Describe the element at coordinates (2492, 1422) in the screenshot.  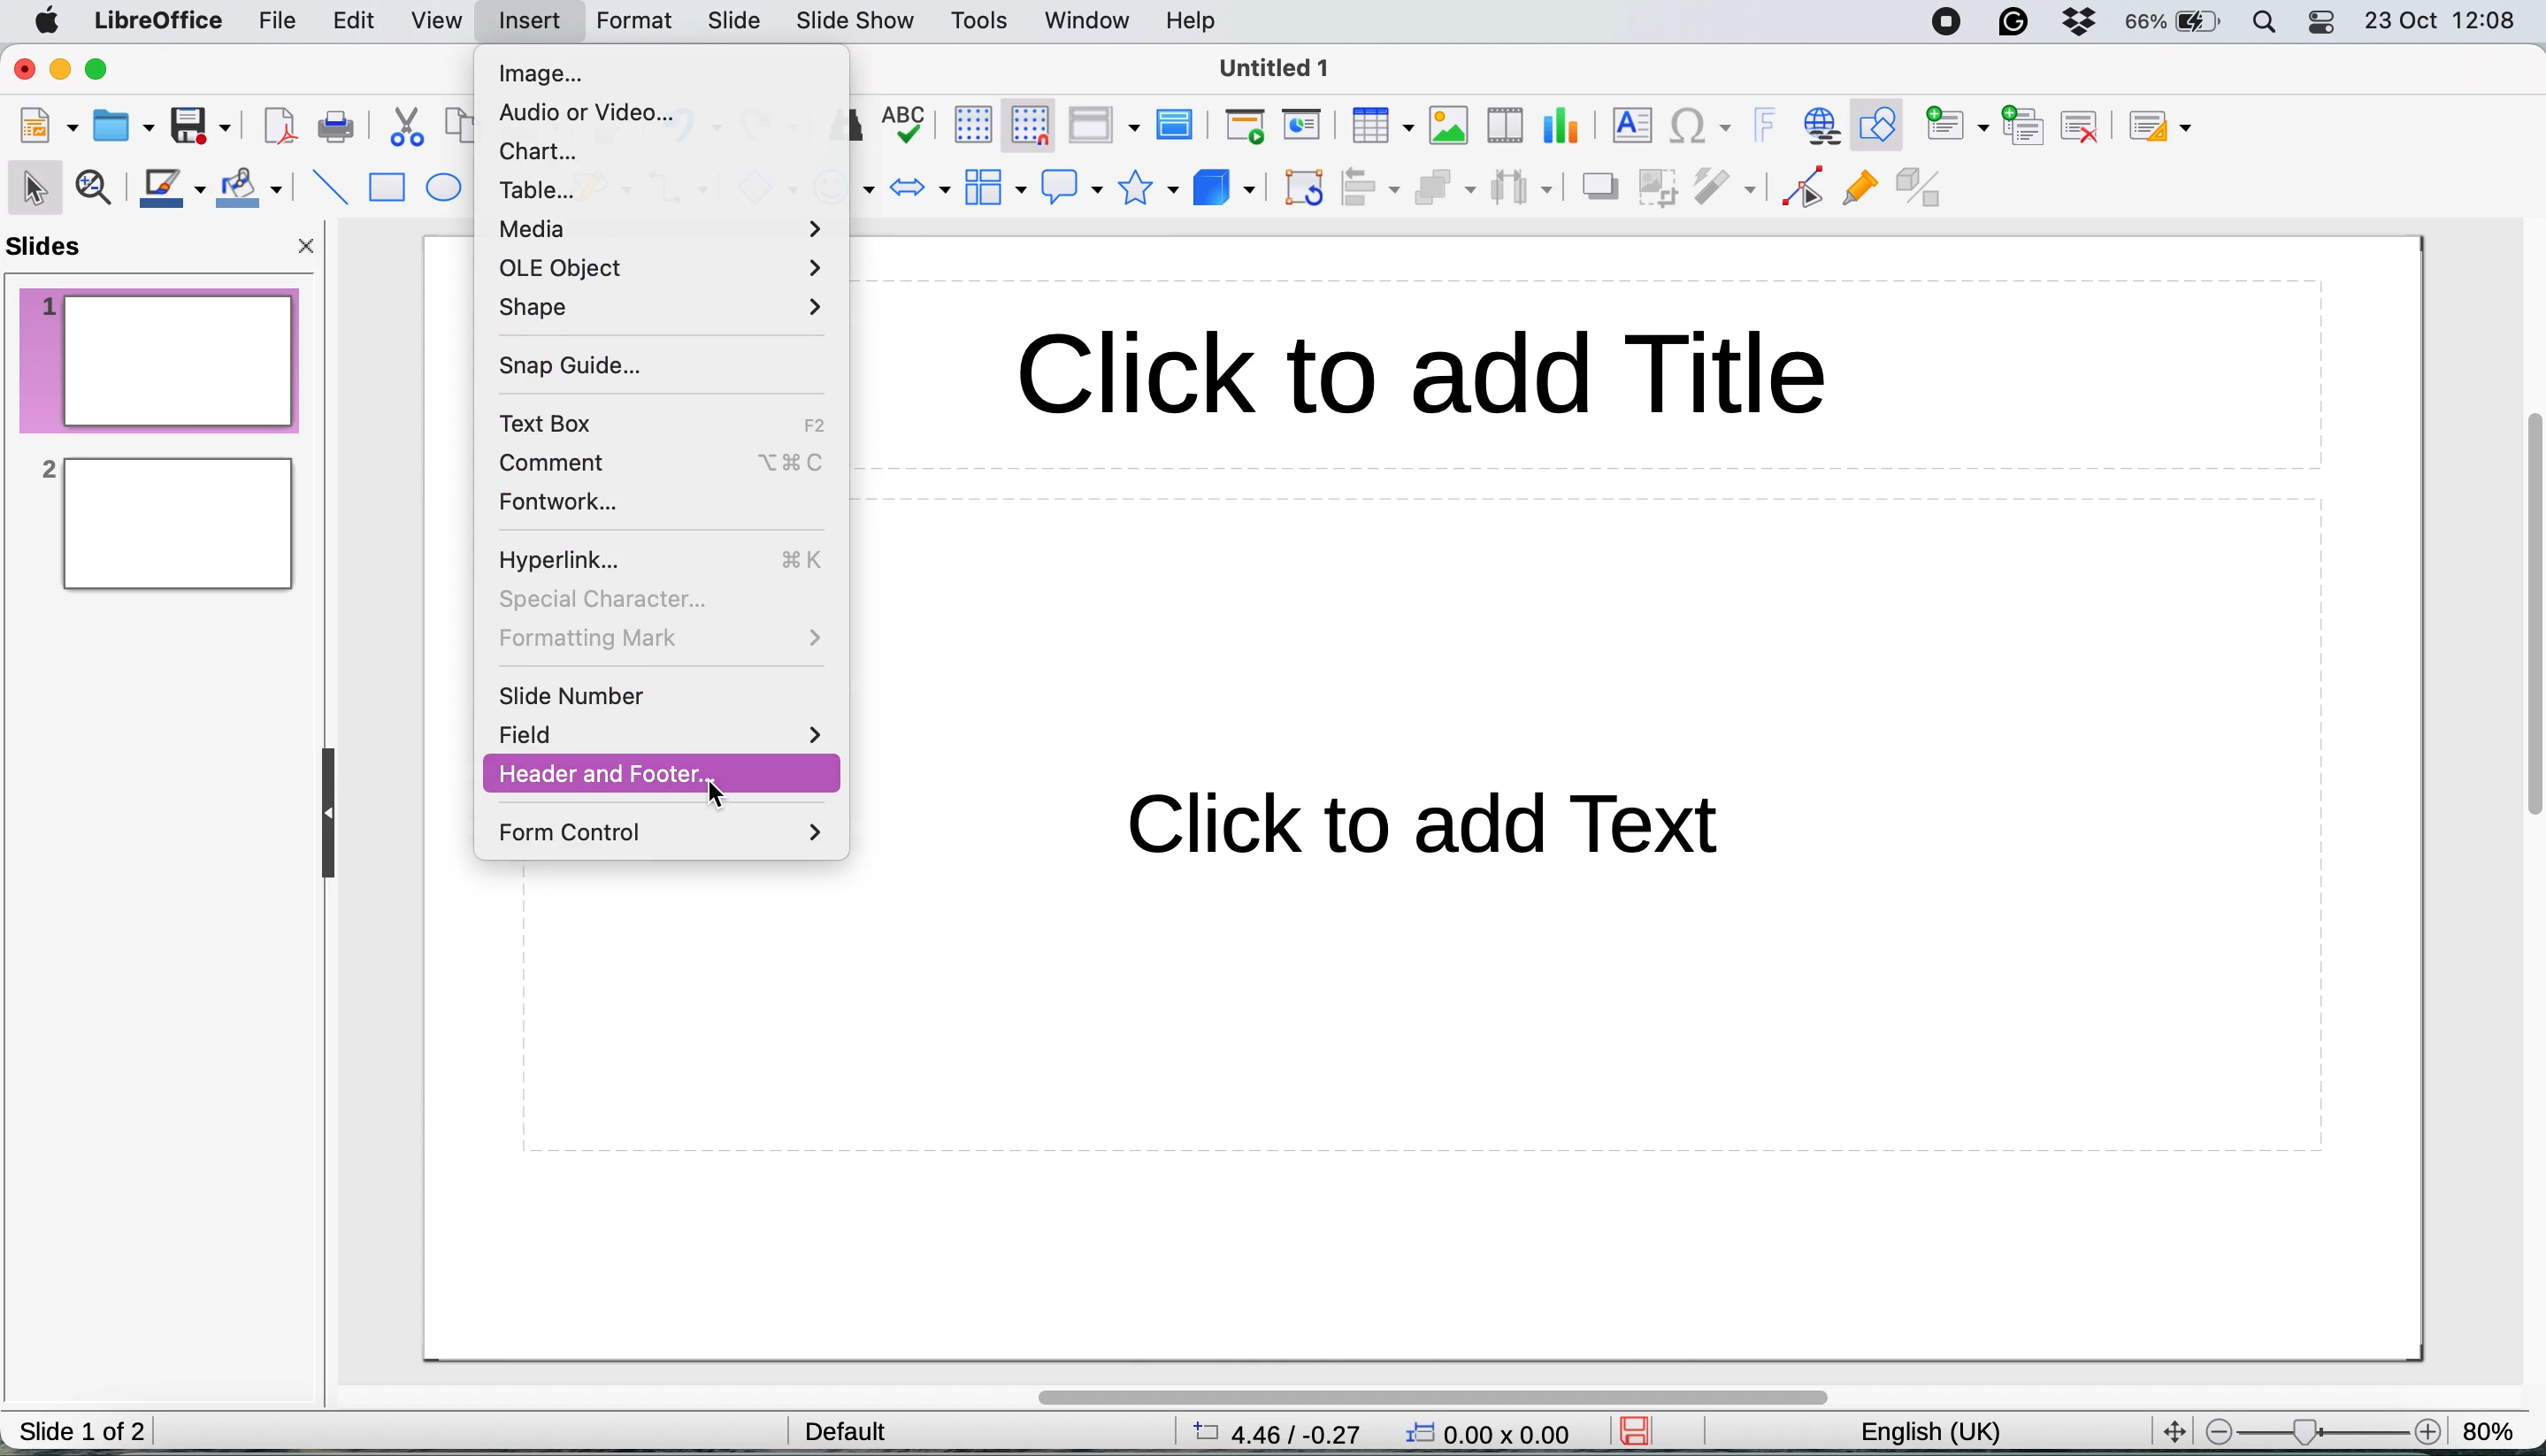
I see `zoom factor` at that location.